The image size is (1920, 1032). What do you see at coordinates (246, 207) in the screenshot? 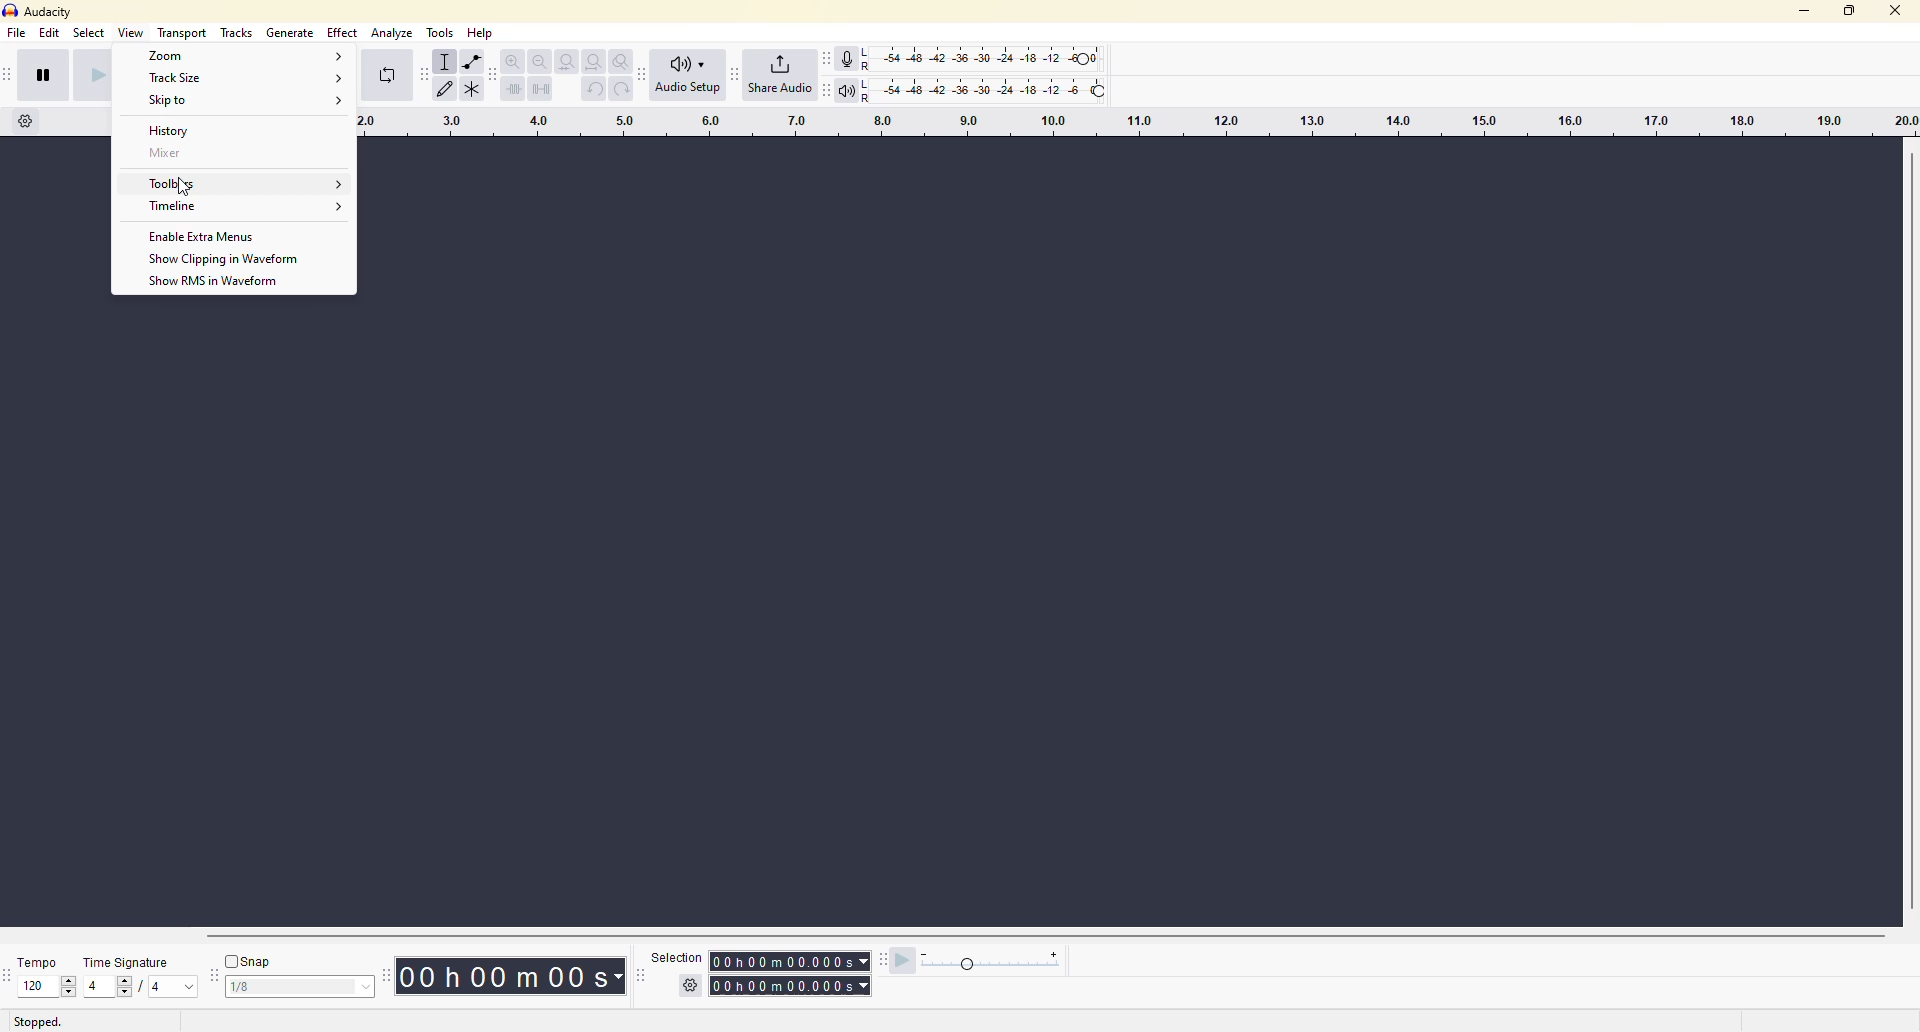
I see `Timeline` at bounding box center [246, 207].